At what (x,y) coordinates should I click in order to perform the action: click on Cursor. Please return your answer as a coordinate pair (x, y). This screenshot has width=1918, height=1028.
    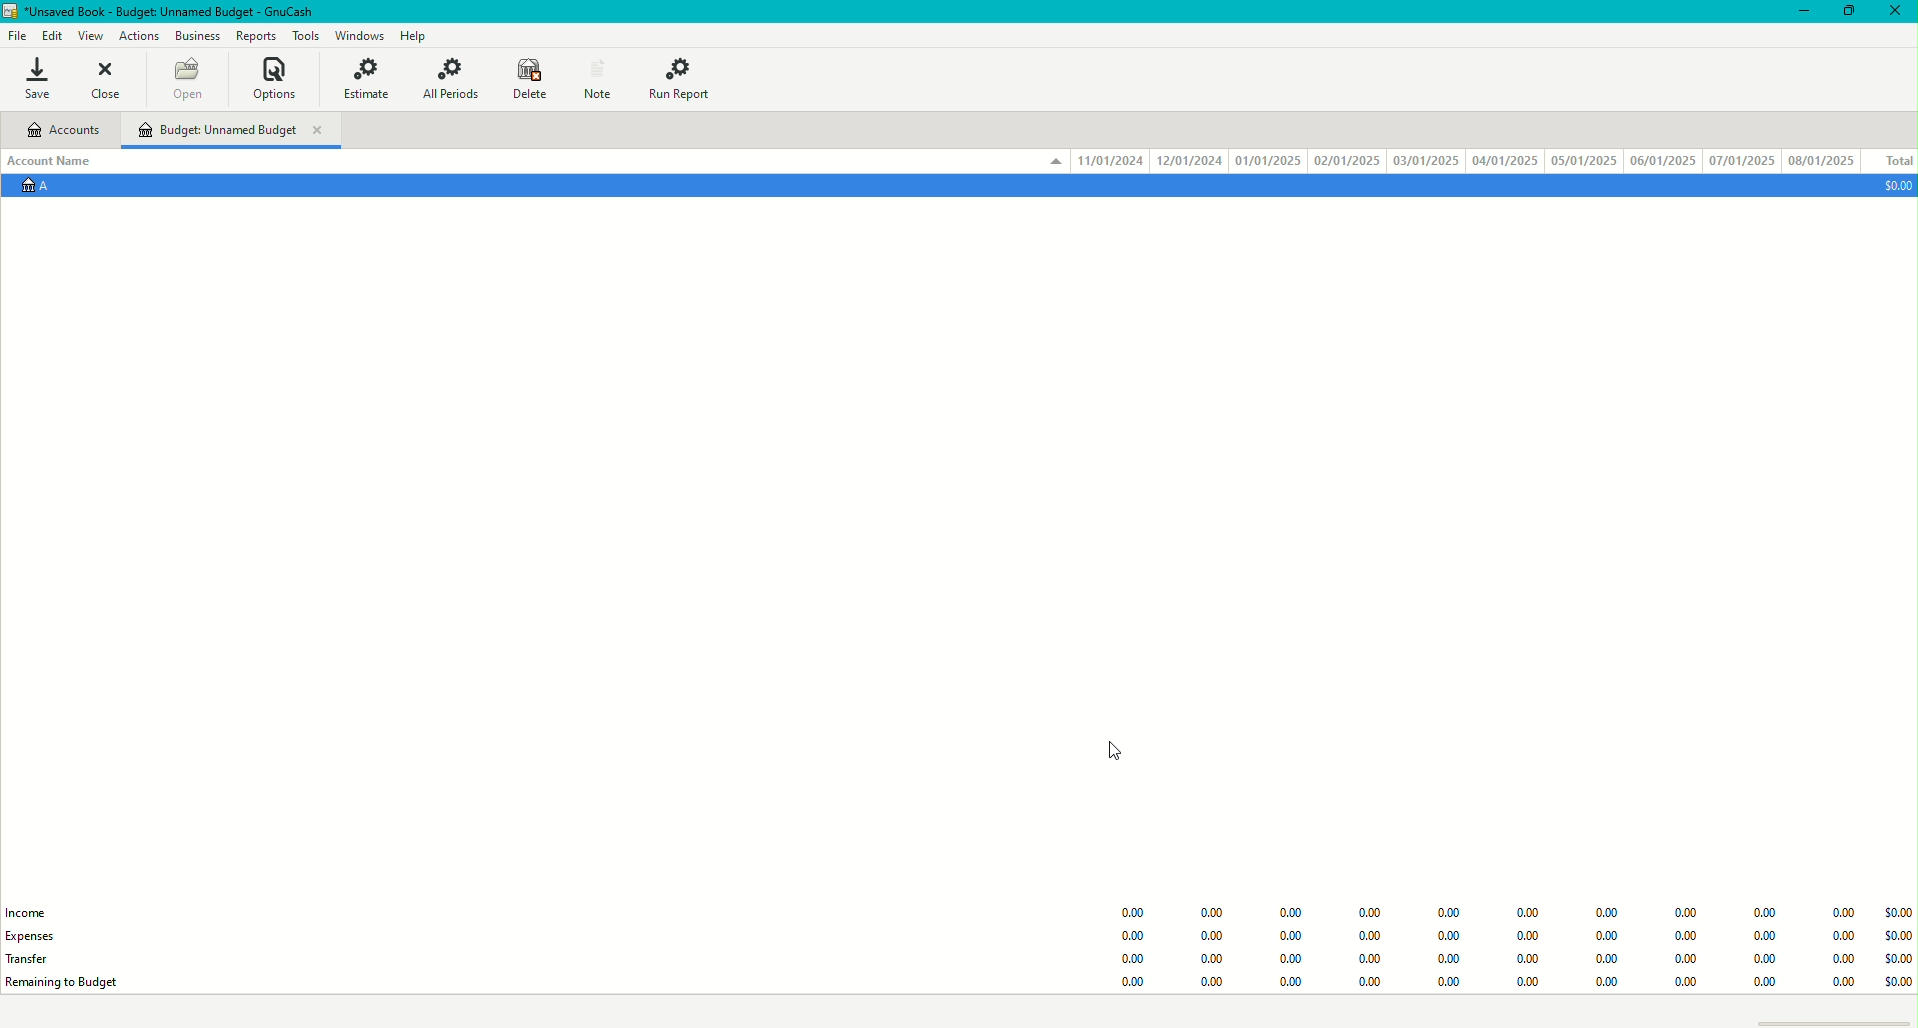
    Looking at the image, I should click on (1119, 746).